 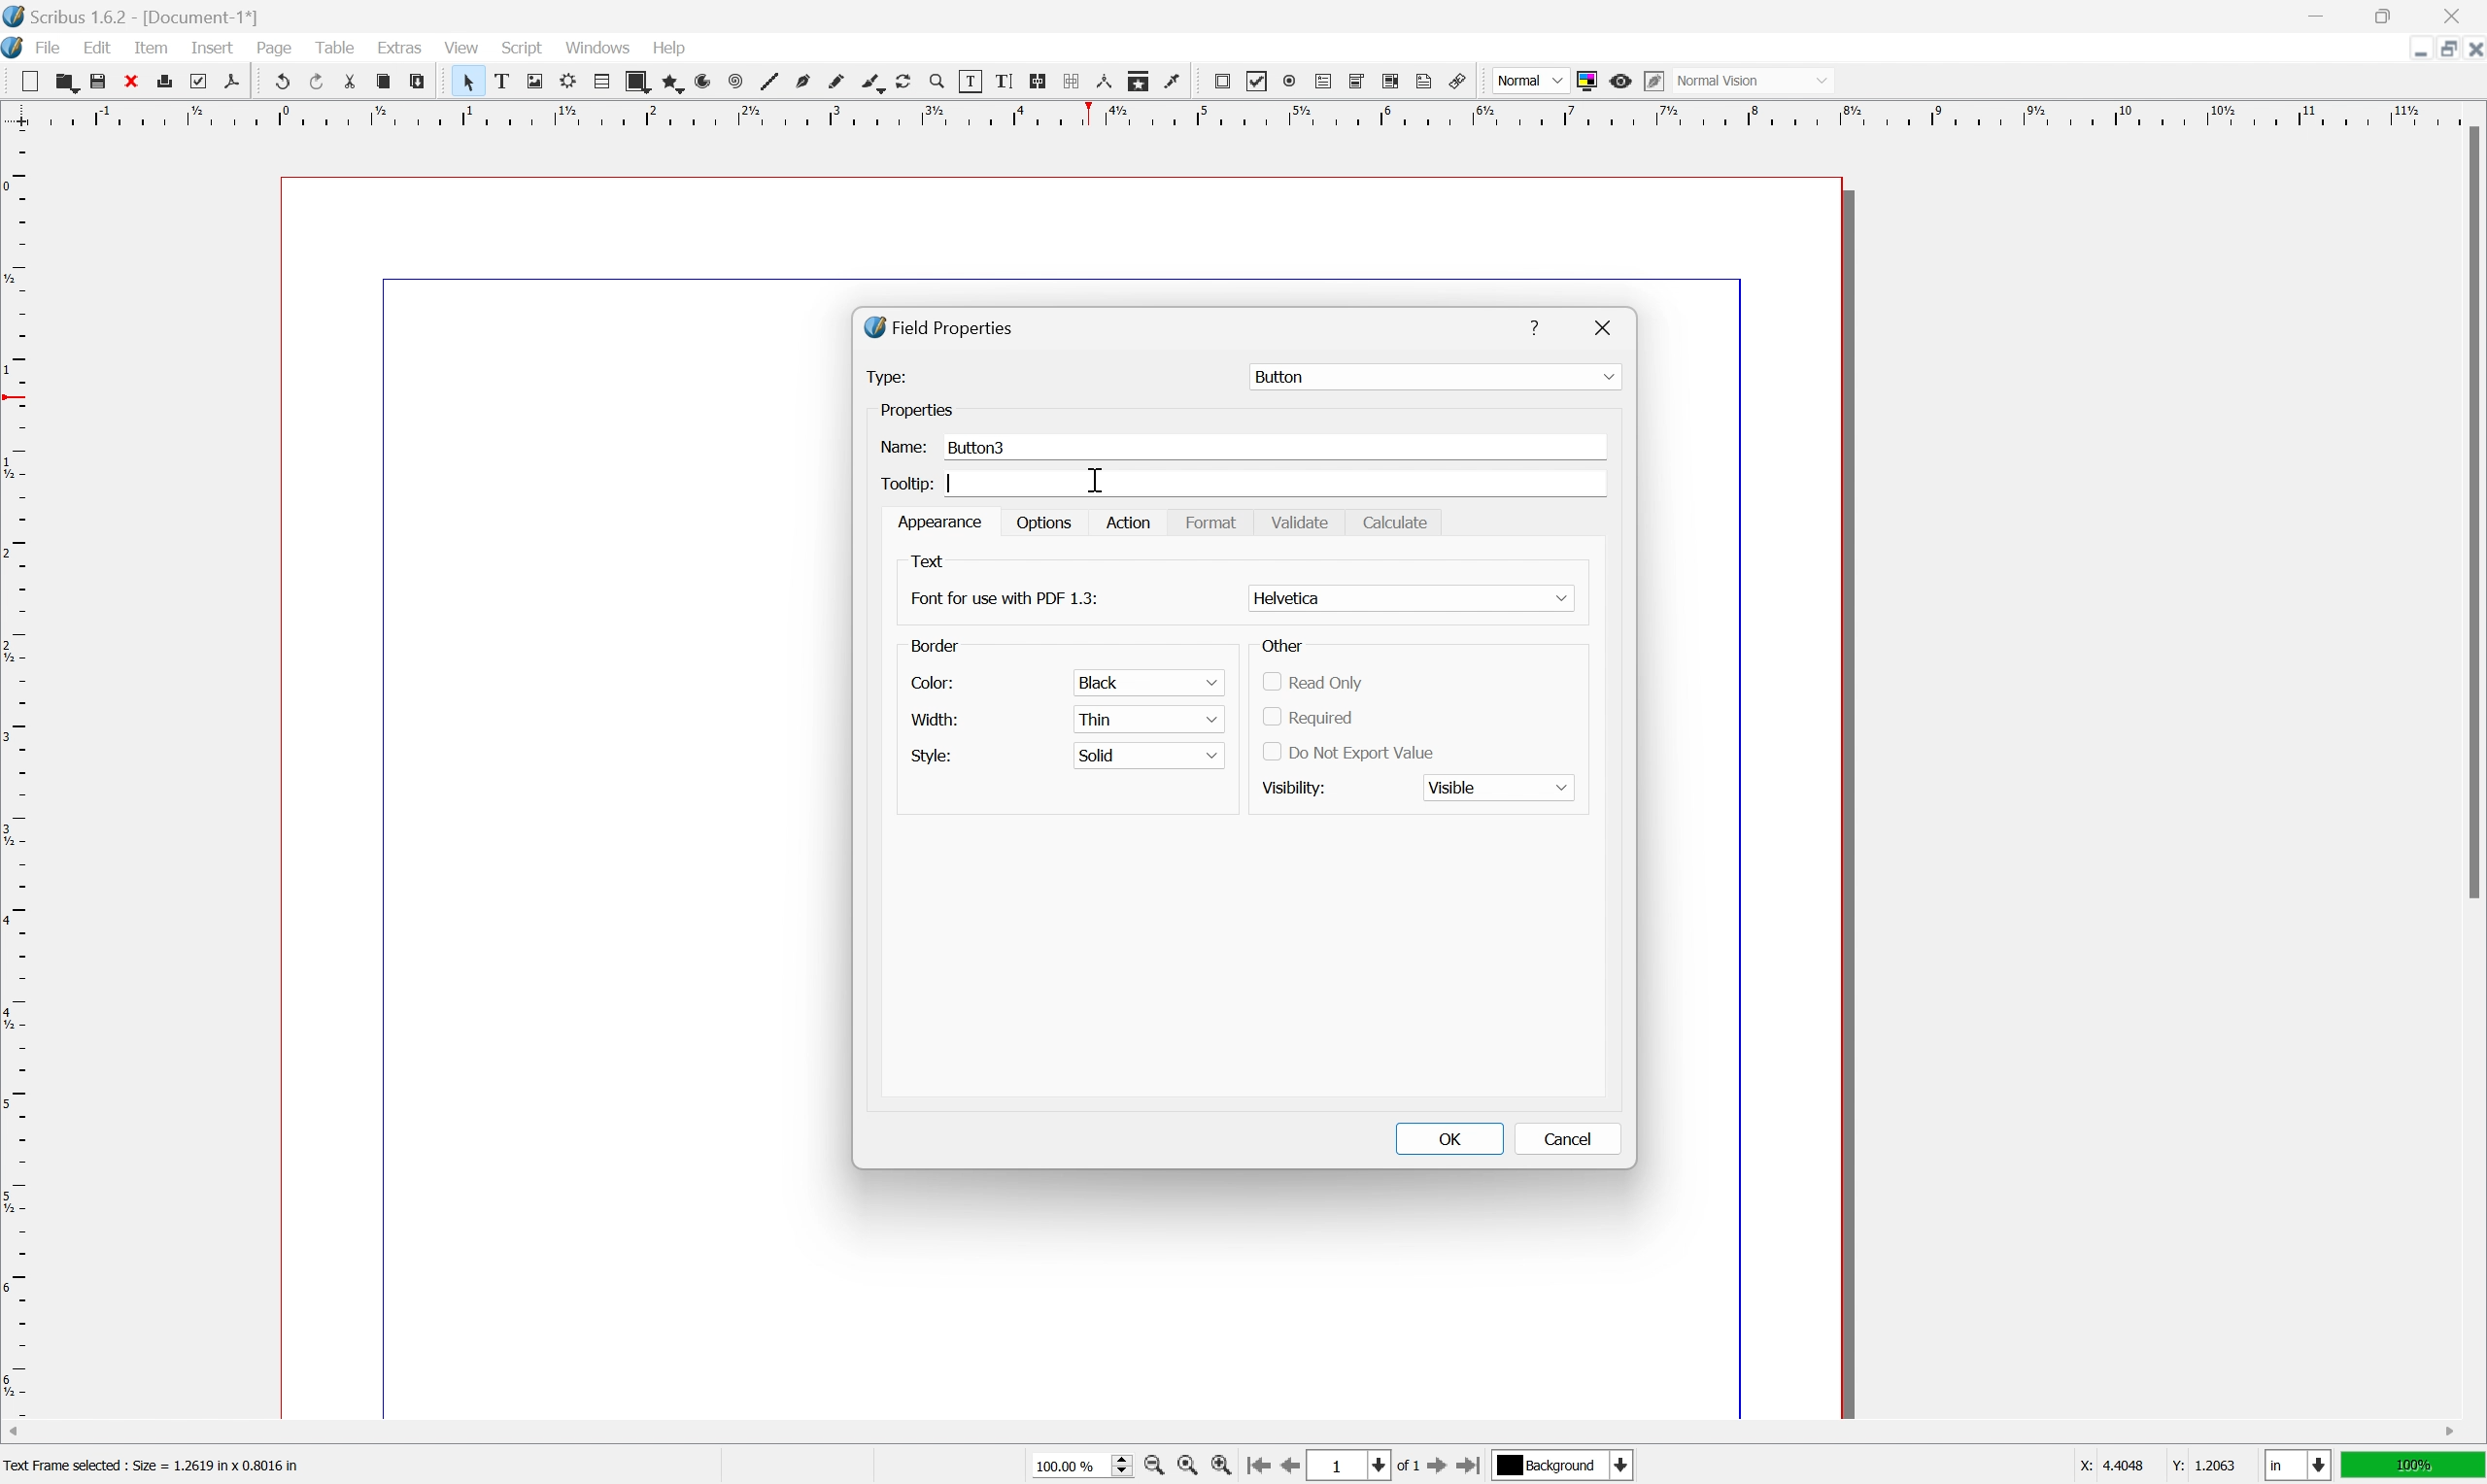 I want to click on ruler, so click(x=16, y=772).